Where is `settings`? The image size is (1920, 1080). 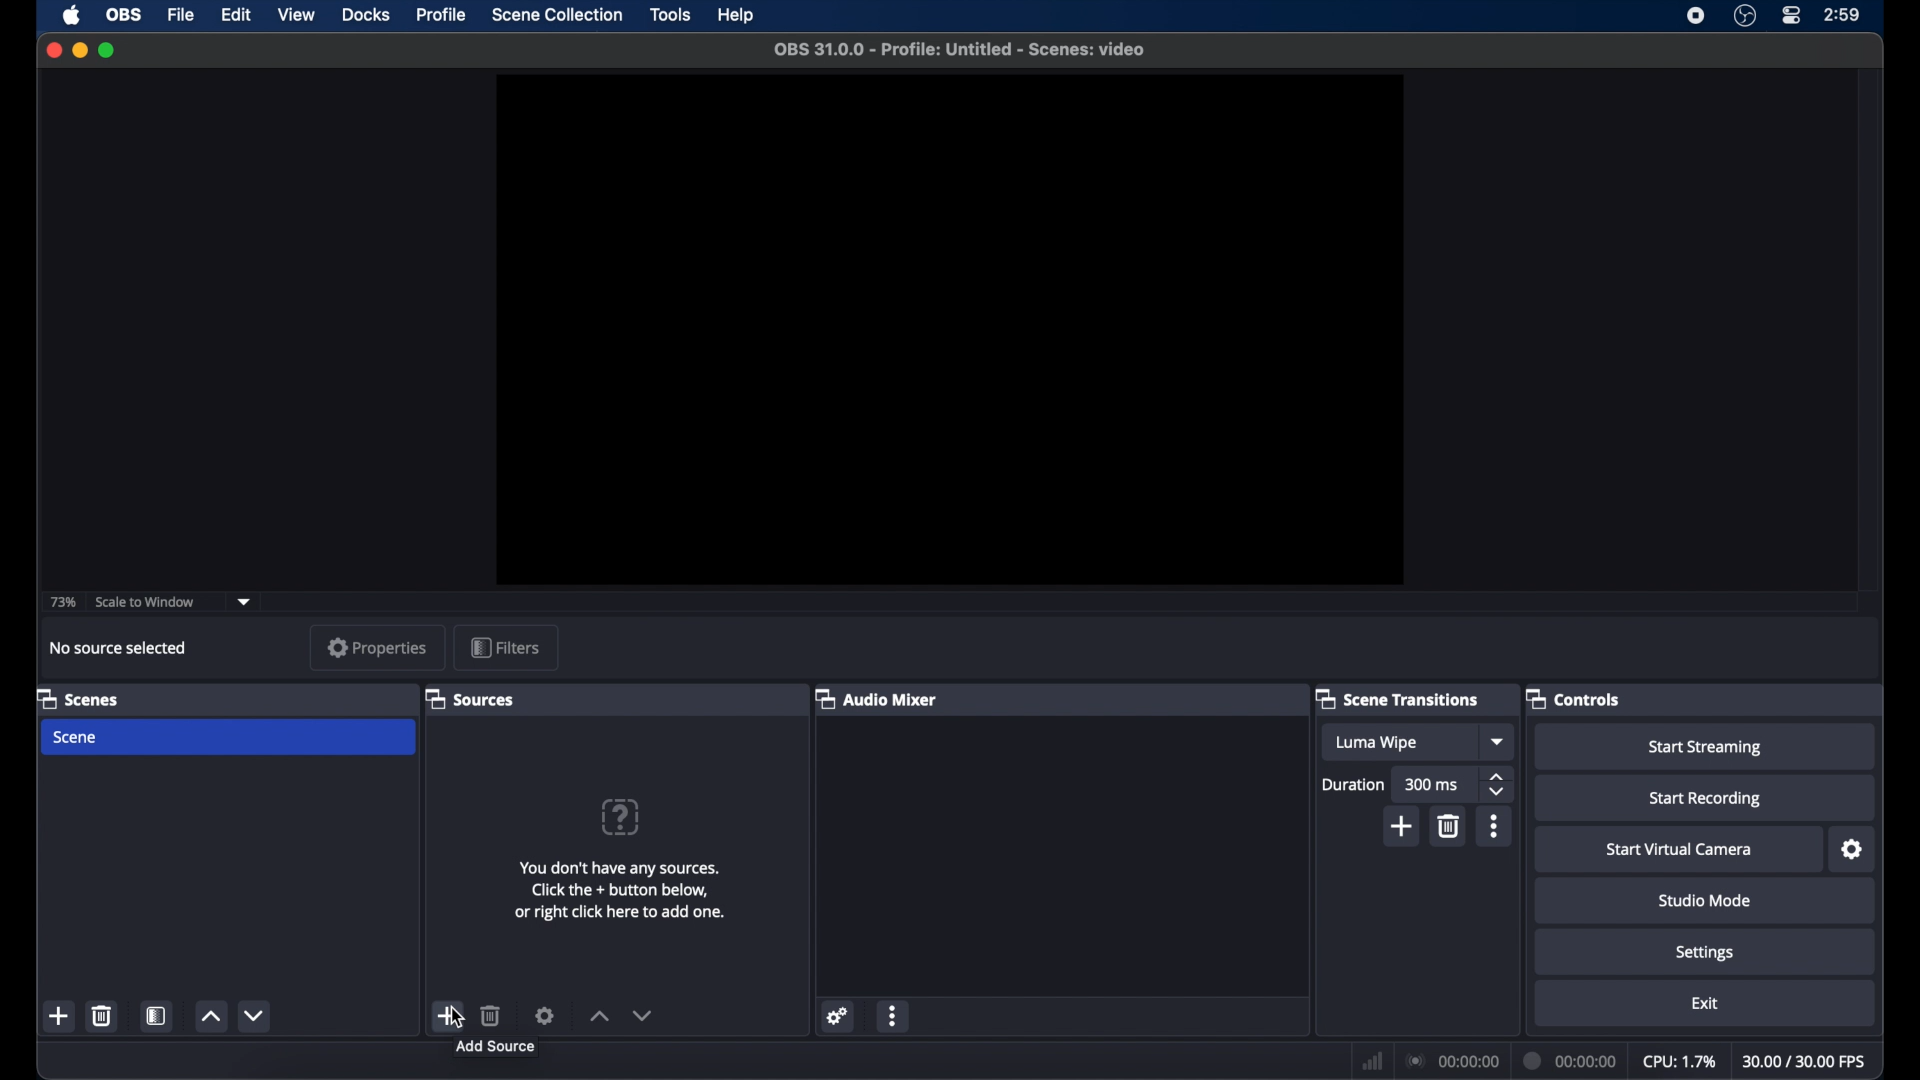
settings is located at coordinates (838, 1017).